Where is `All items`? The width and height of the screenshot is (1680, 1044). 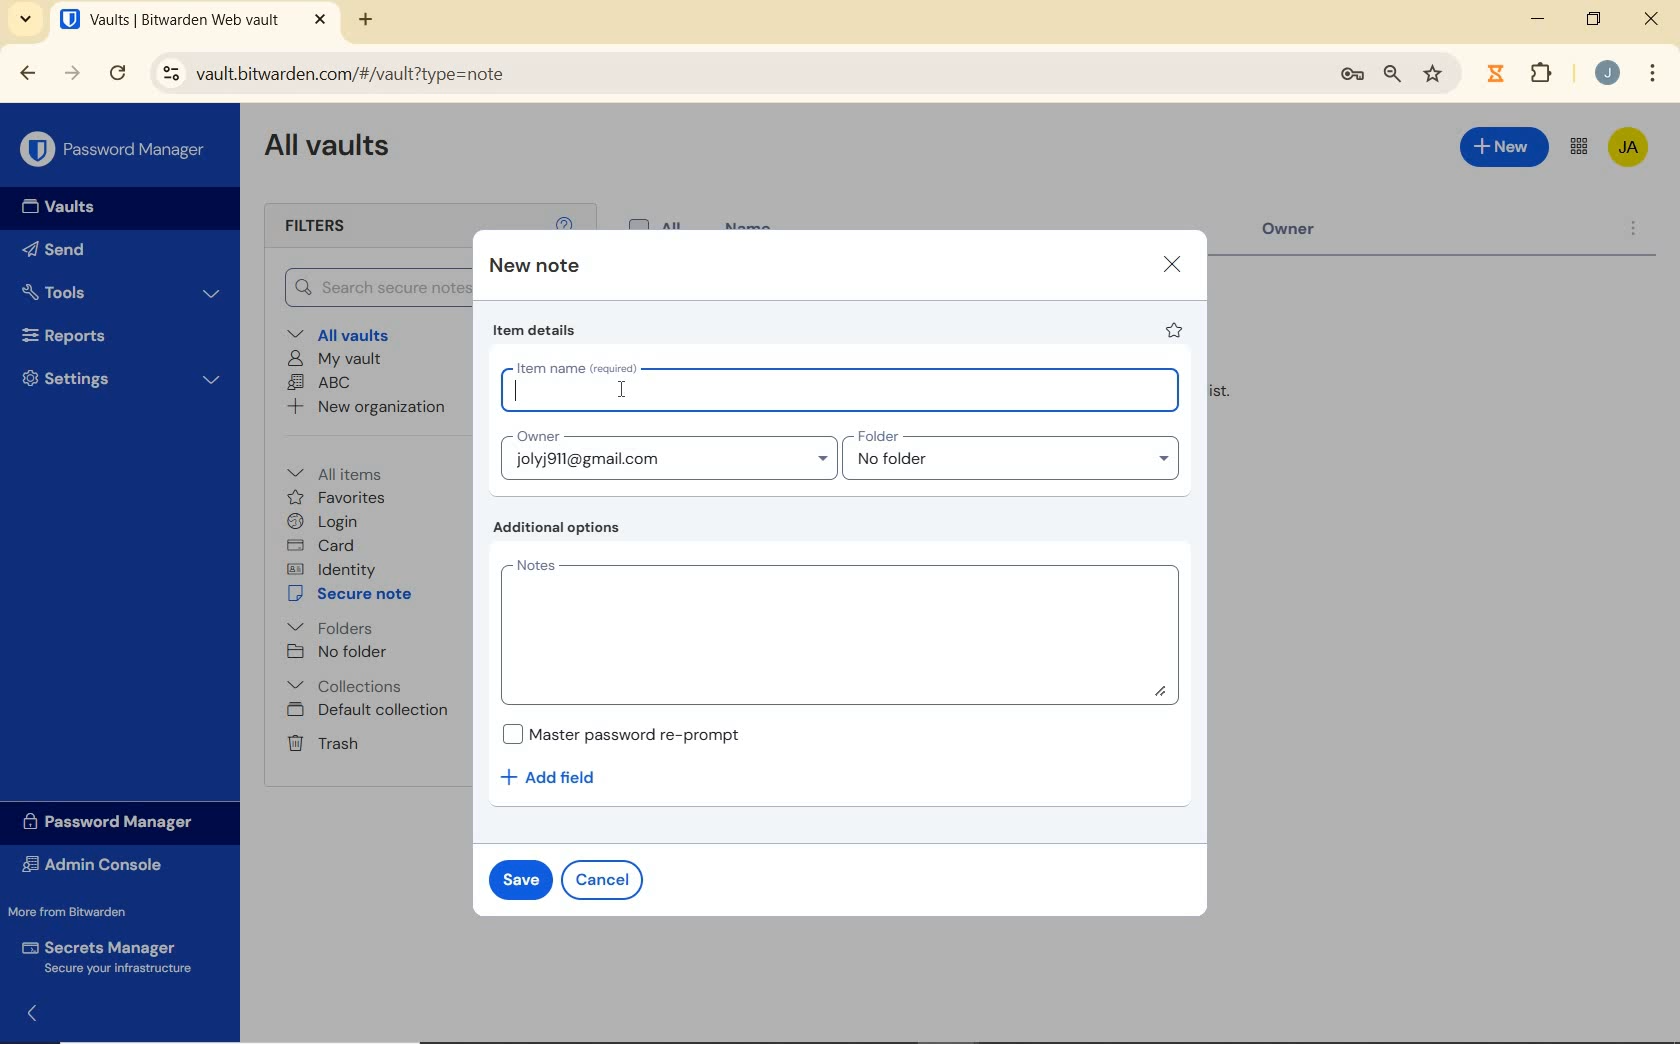
All items is located at coordinates (349, 471).